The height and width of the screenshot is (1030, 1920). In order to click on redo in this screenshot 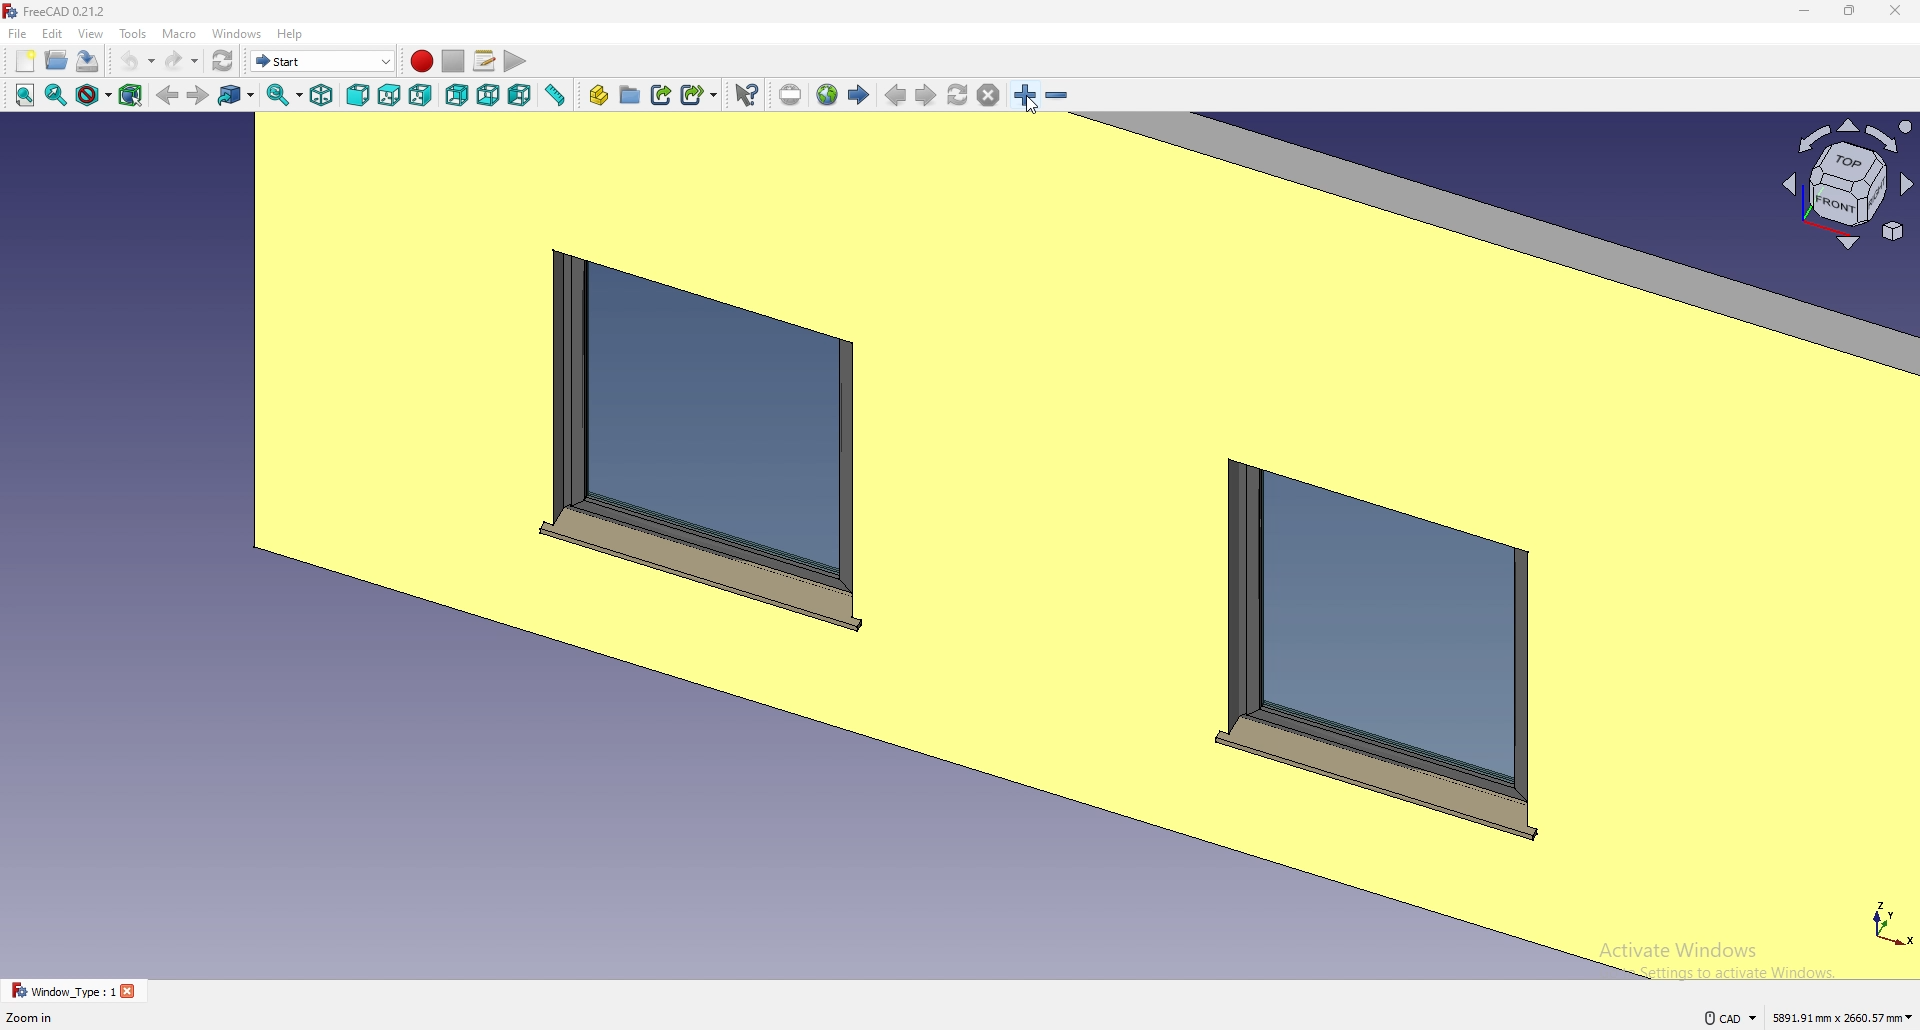, I will do `click(181, 61)`.